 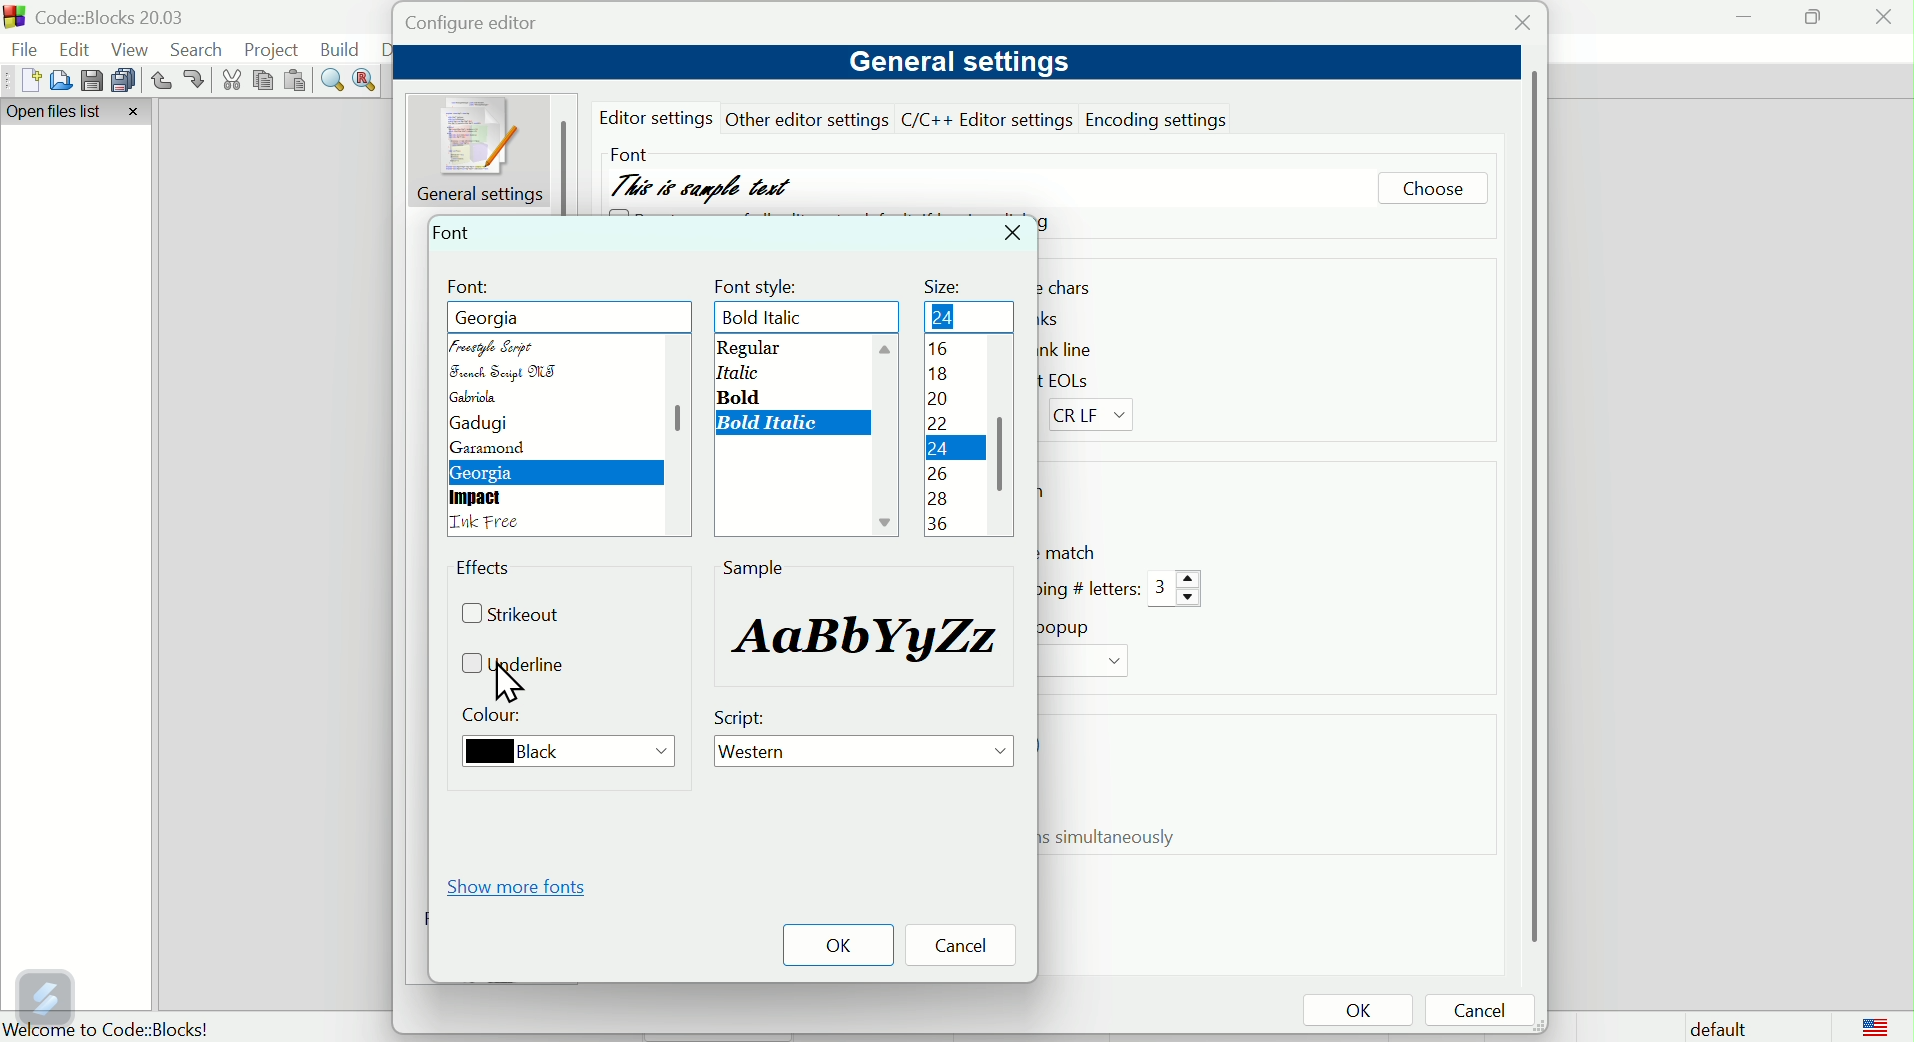 What do you see at coordinates (936, 351) in the screenshot?
I see `16` at bounding box center [936, 351].